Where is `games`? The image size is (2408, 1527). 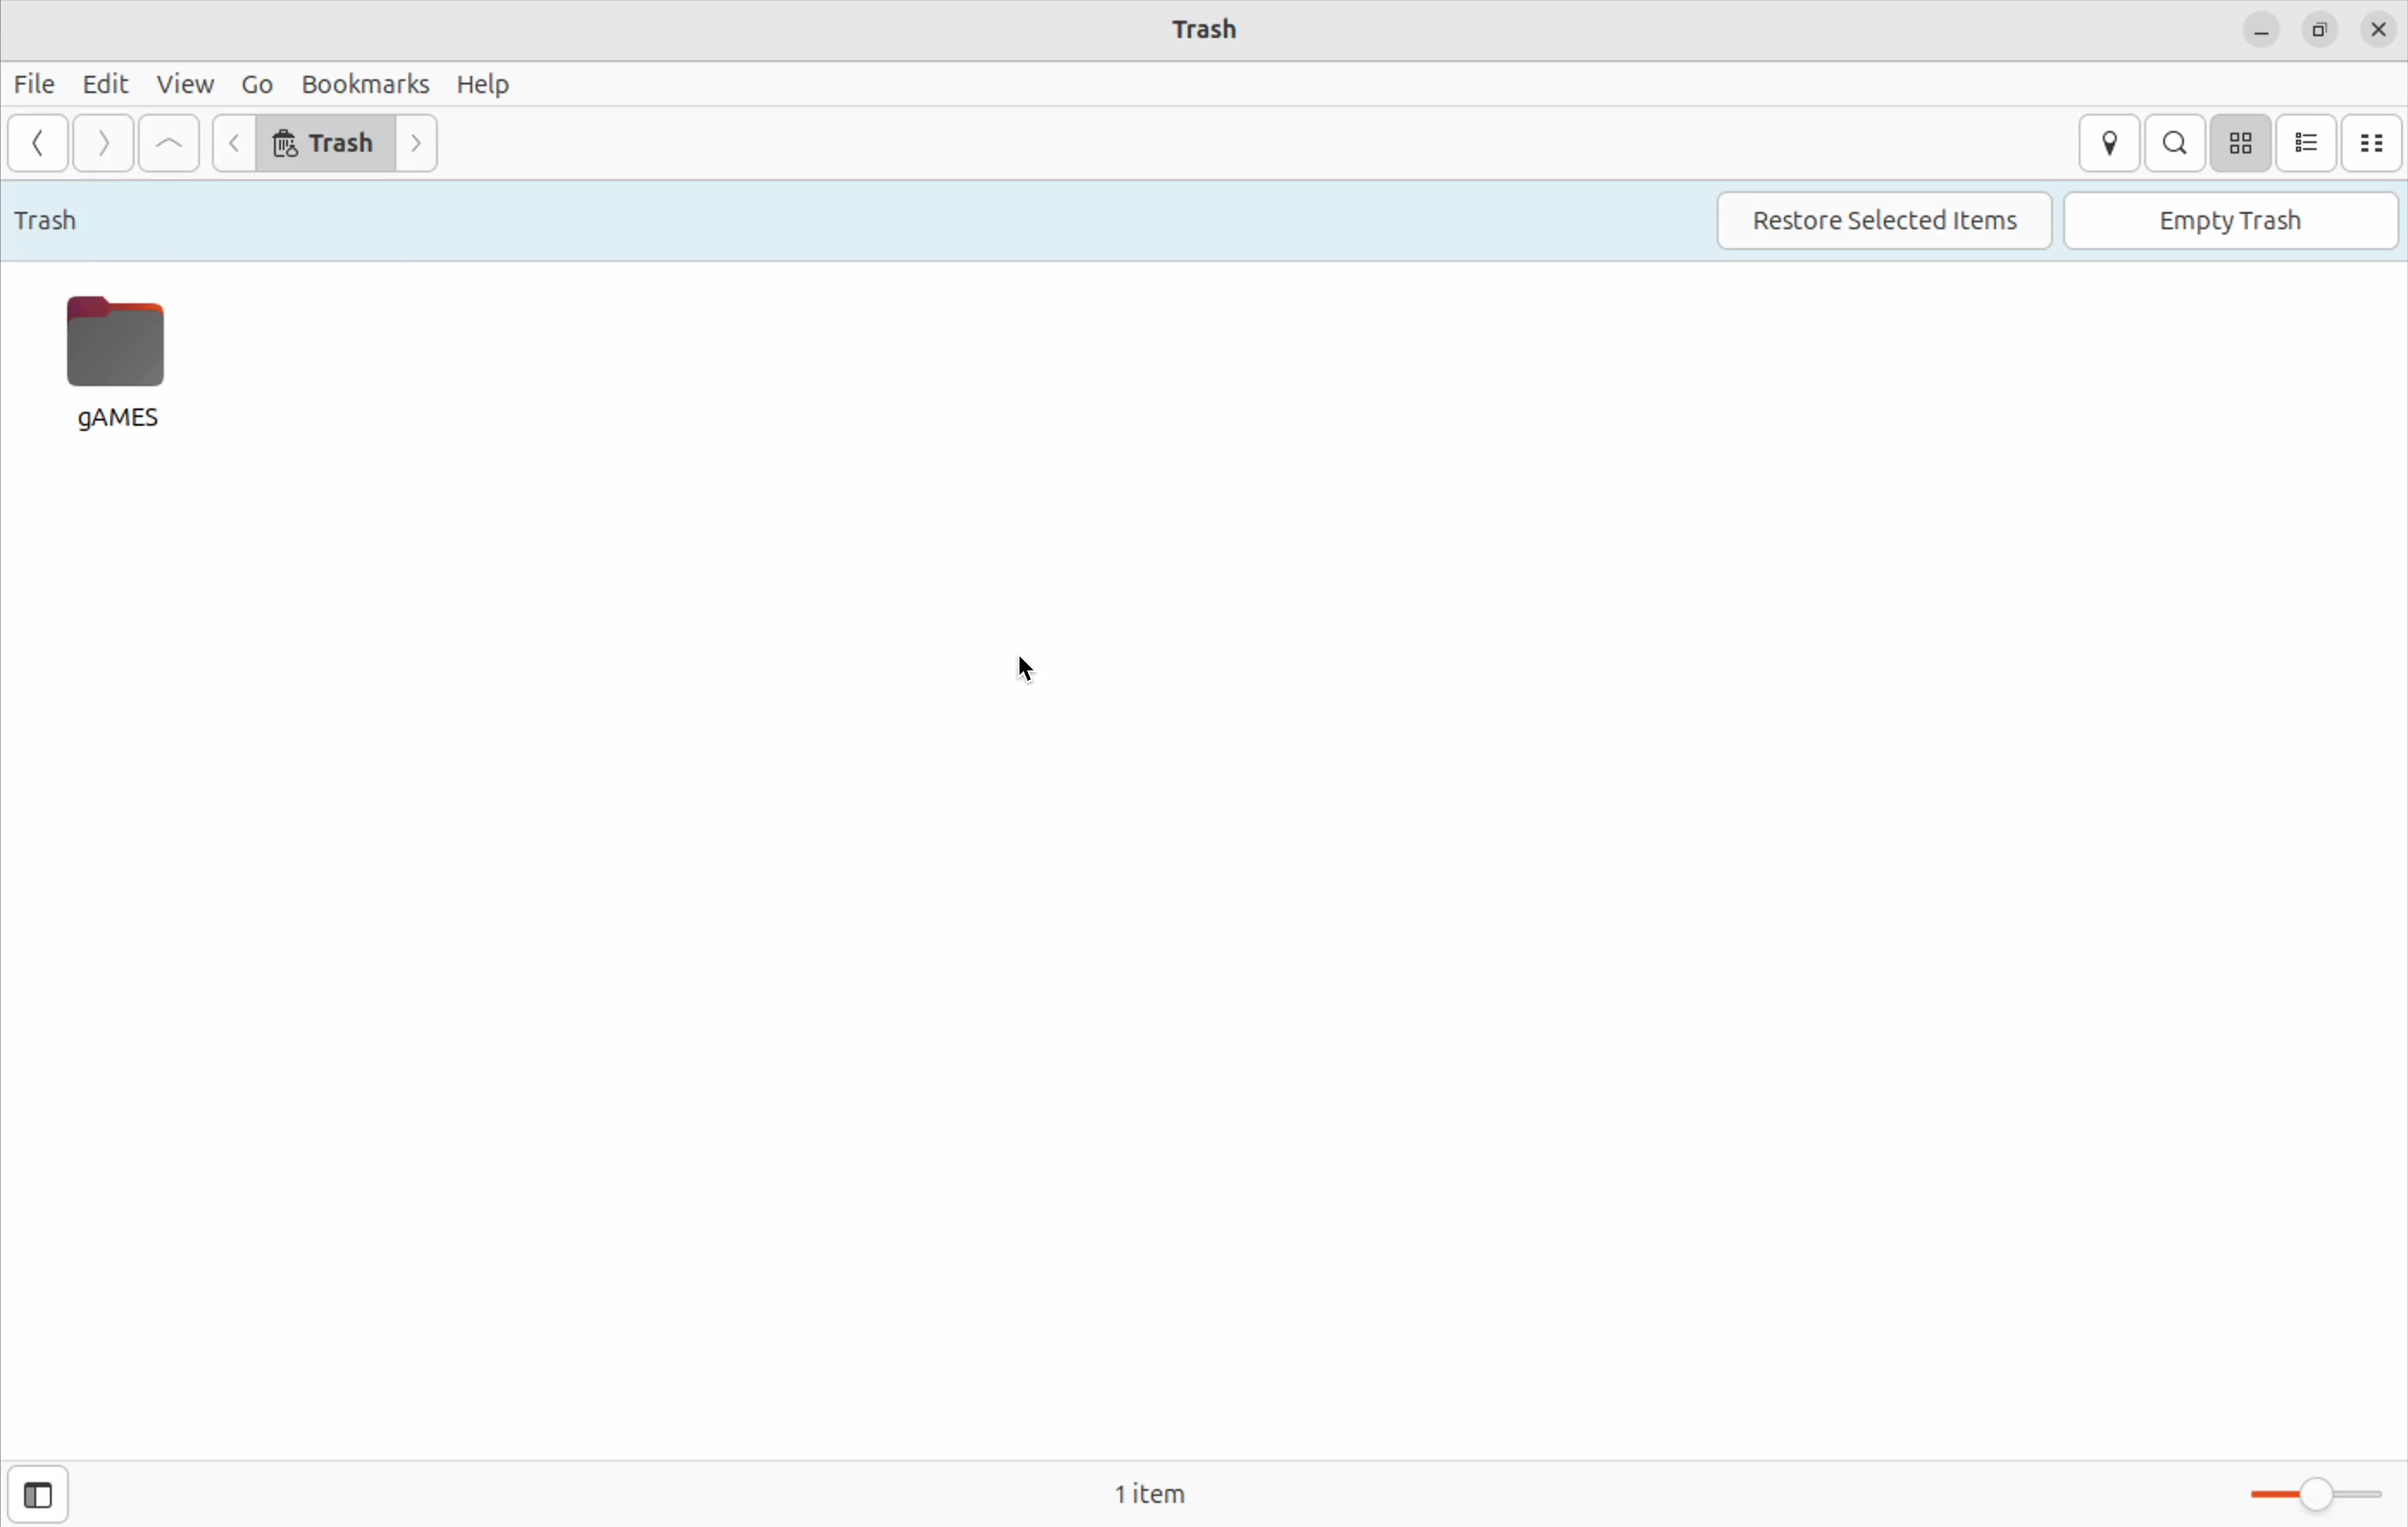
games is located at coordinates (128, 361).